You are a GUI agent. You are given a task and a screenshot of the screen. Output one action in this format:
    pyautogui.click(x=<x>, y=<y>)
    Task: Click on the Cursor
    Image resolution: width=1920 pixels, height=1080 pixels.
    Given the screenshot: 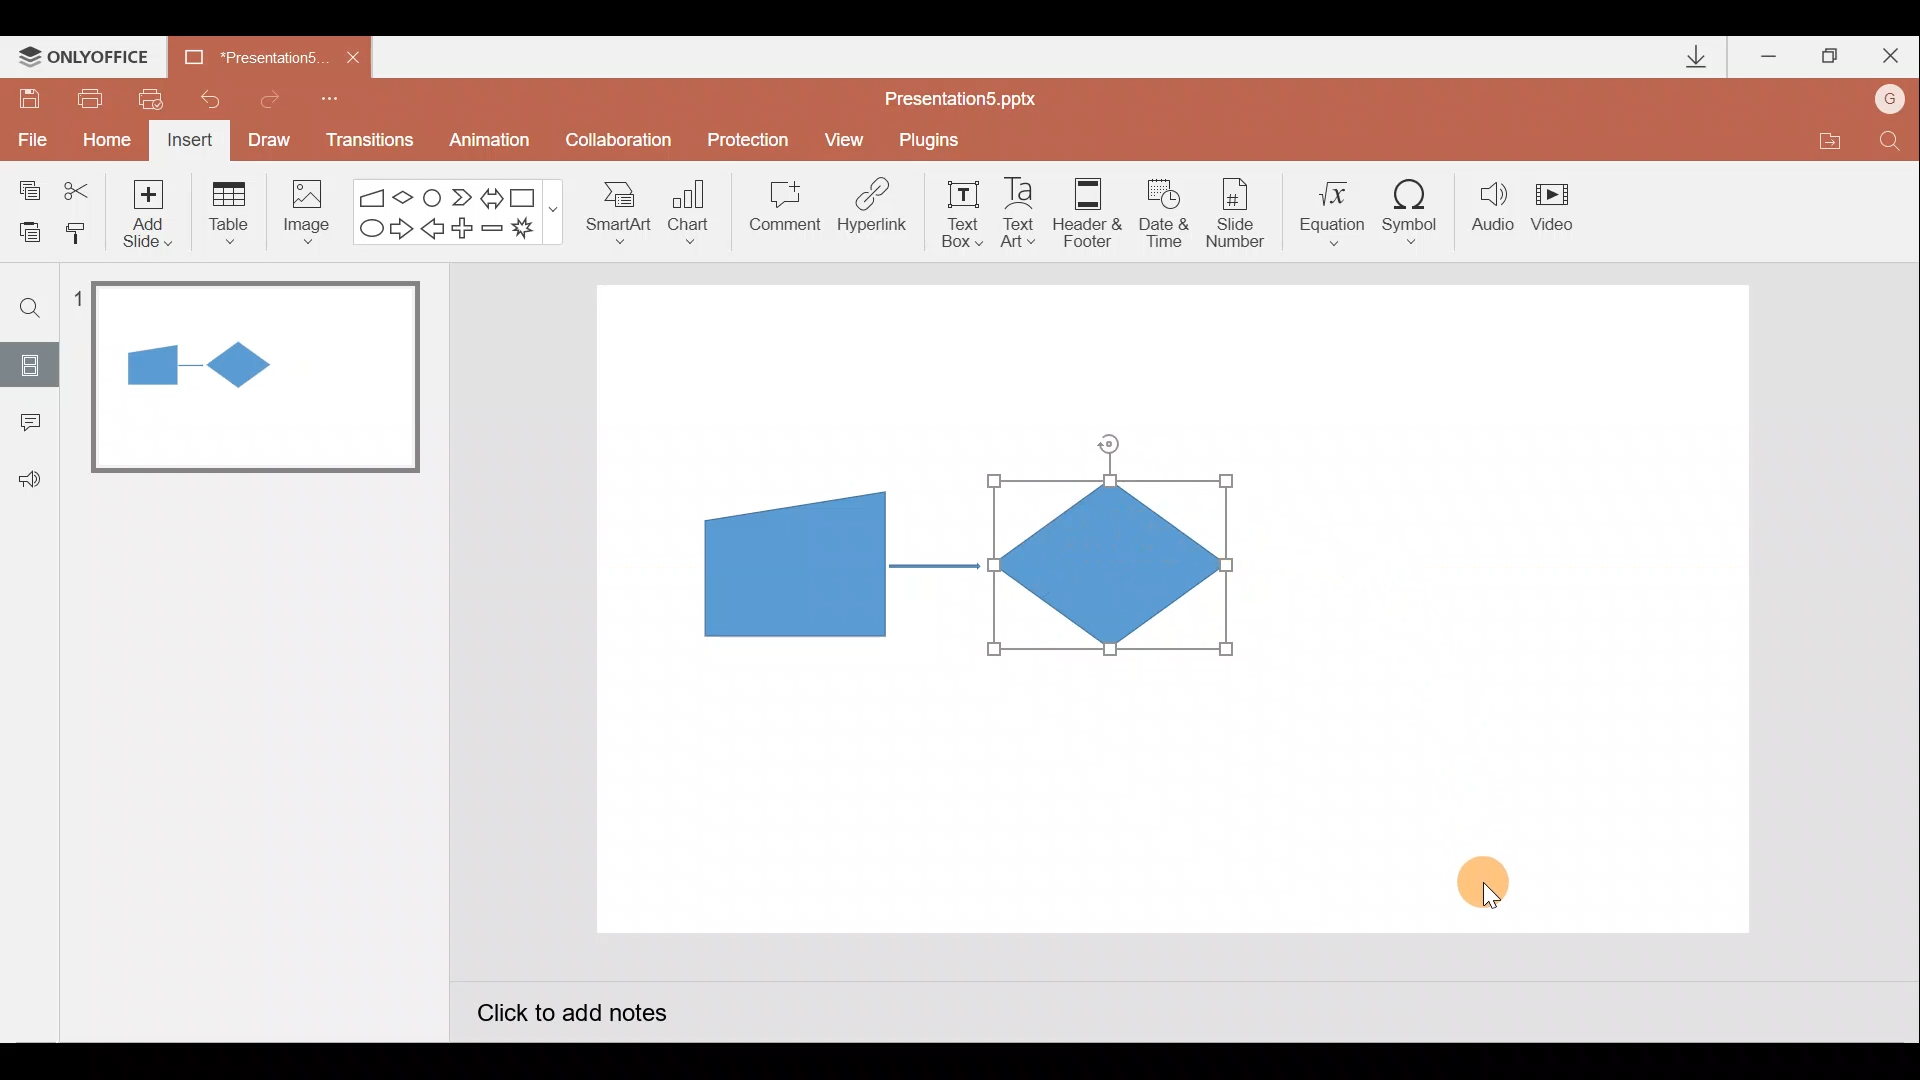 What is the action you would take?
    pyautogui.click(x=1494, y=877)
    